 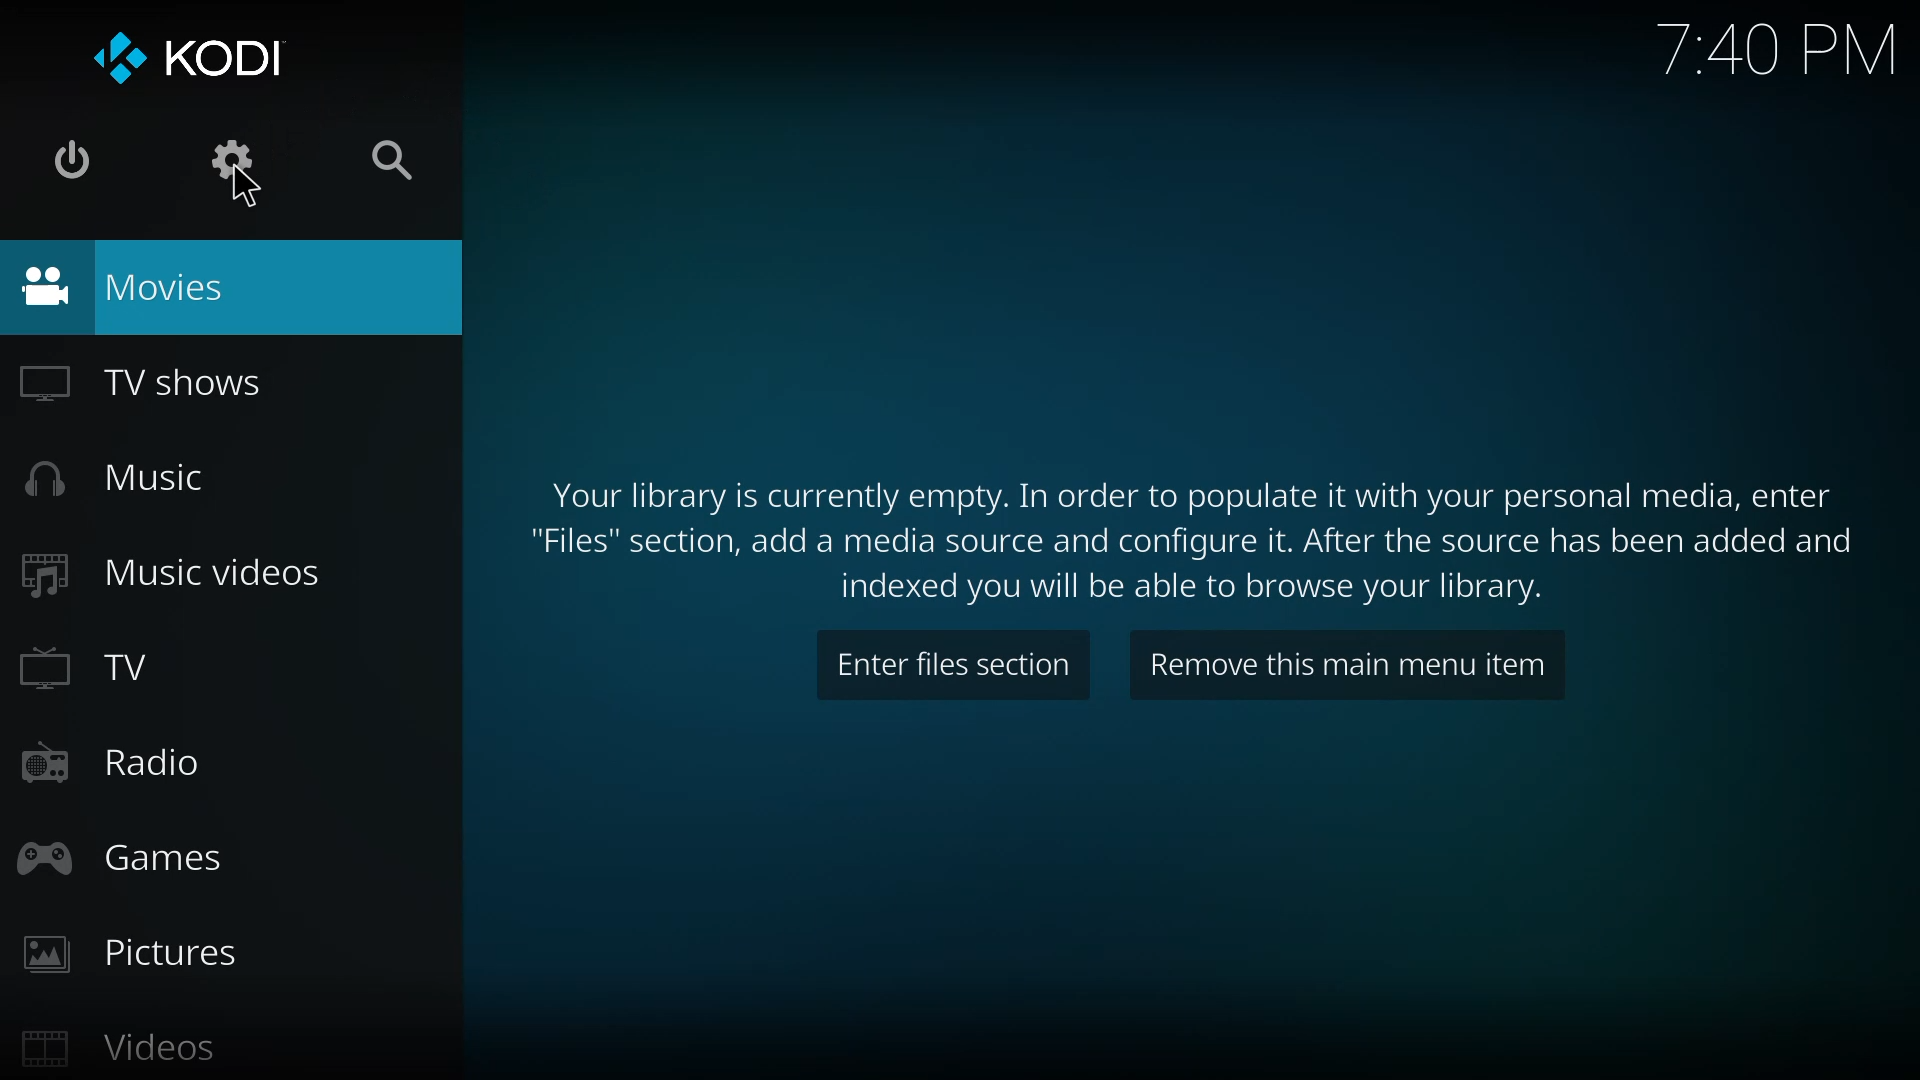 What do you see at coordinates (170, 572) in the screenshot?
I see `music videos` at bounding box center [170, 572].